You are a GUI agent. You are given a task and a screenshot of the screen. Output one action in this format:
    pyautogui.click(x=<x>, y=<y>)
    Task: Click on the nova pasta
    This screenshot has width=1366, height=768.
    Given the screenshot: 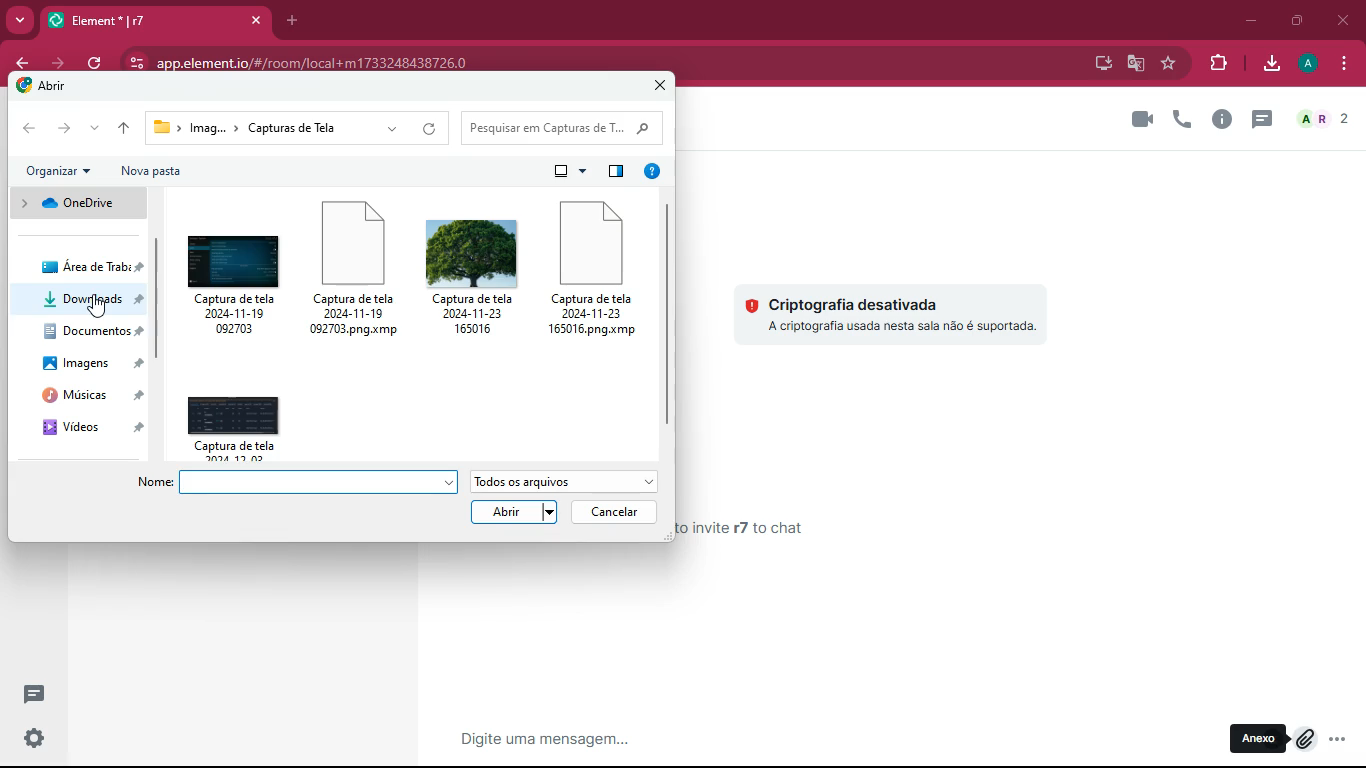 What is the action you would take?
    pyautogui.click(x=159, y=172)
    